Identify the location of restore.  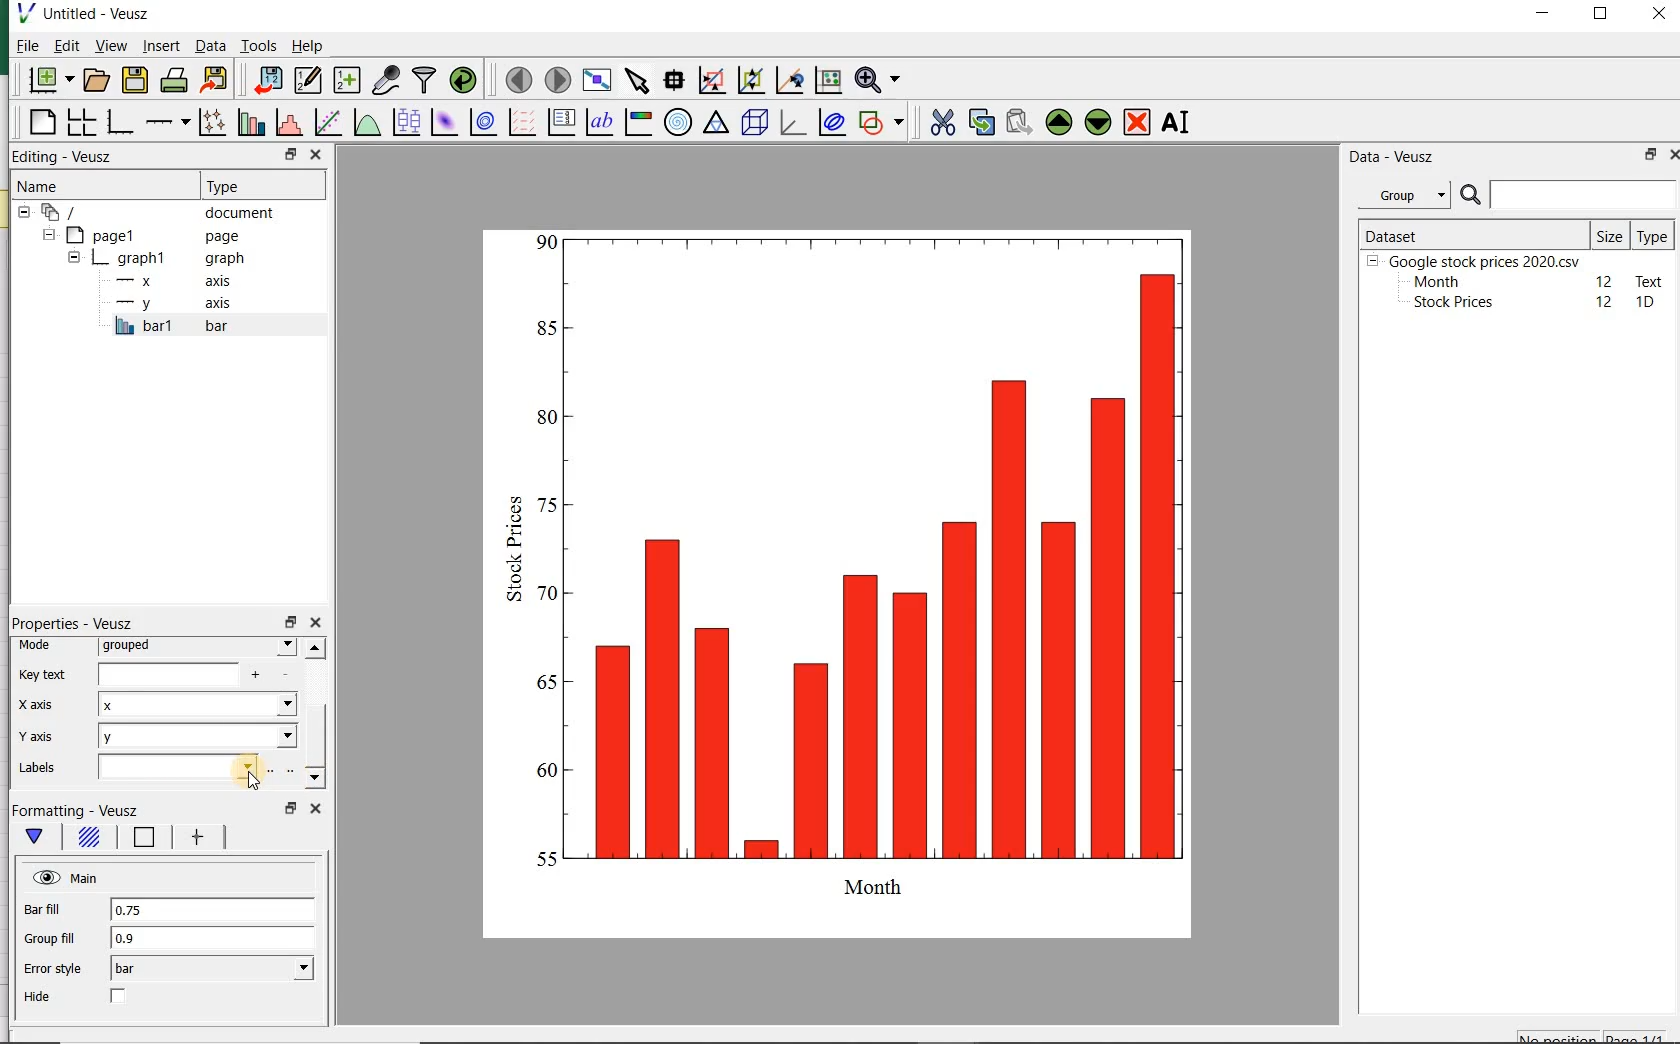
(291, 155).